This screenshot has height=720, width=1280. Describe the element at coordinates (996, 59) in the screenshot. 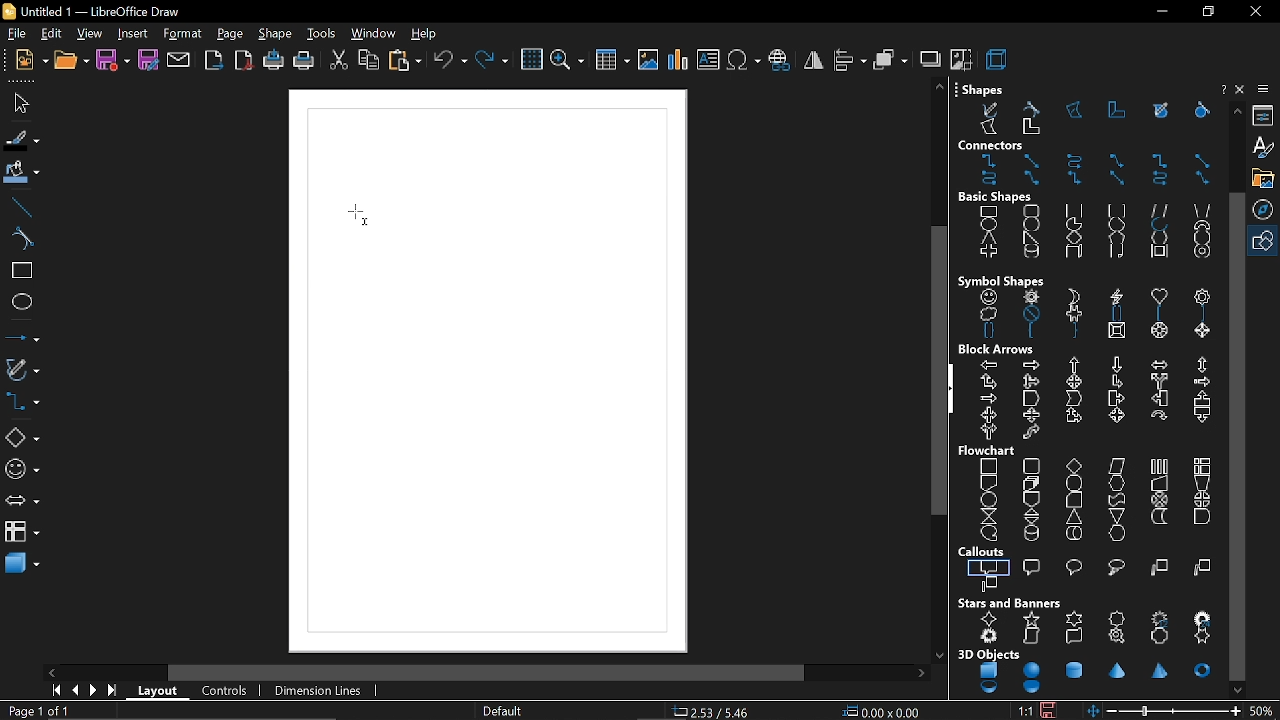

I see `3d effect` at that location.